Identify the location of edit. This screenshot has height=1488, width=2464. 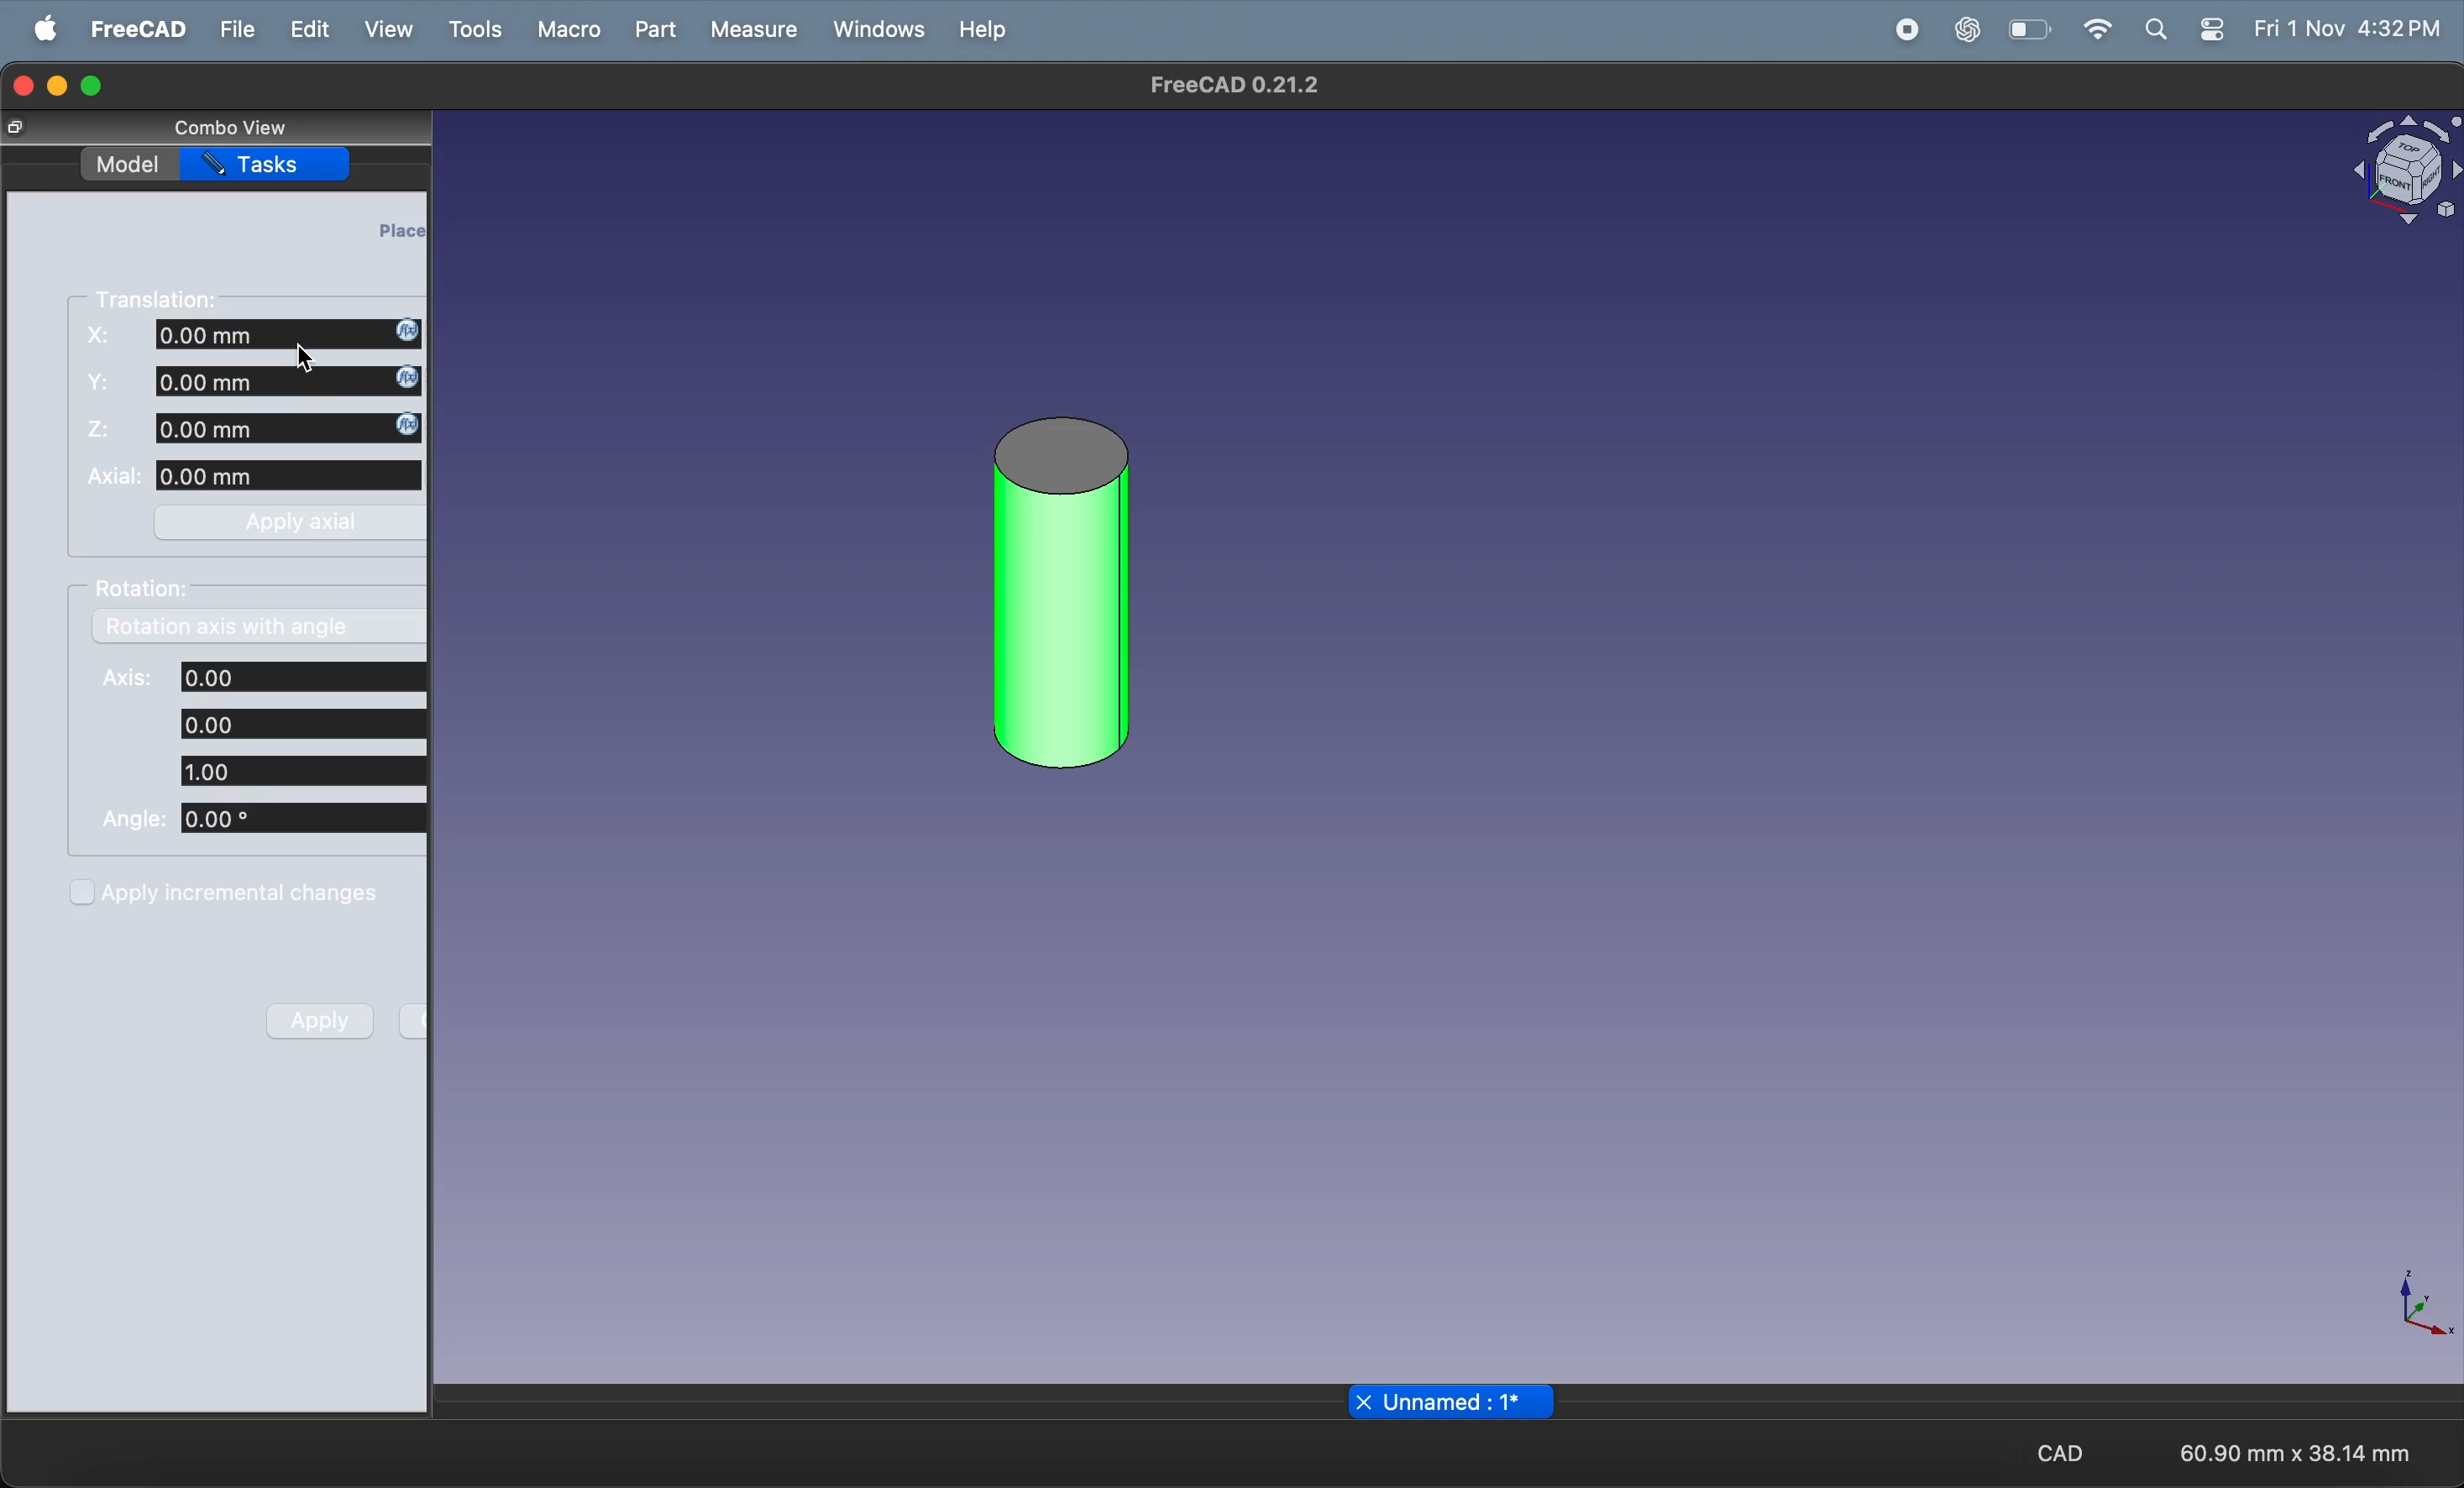
(309, 29).